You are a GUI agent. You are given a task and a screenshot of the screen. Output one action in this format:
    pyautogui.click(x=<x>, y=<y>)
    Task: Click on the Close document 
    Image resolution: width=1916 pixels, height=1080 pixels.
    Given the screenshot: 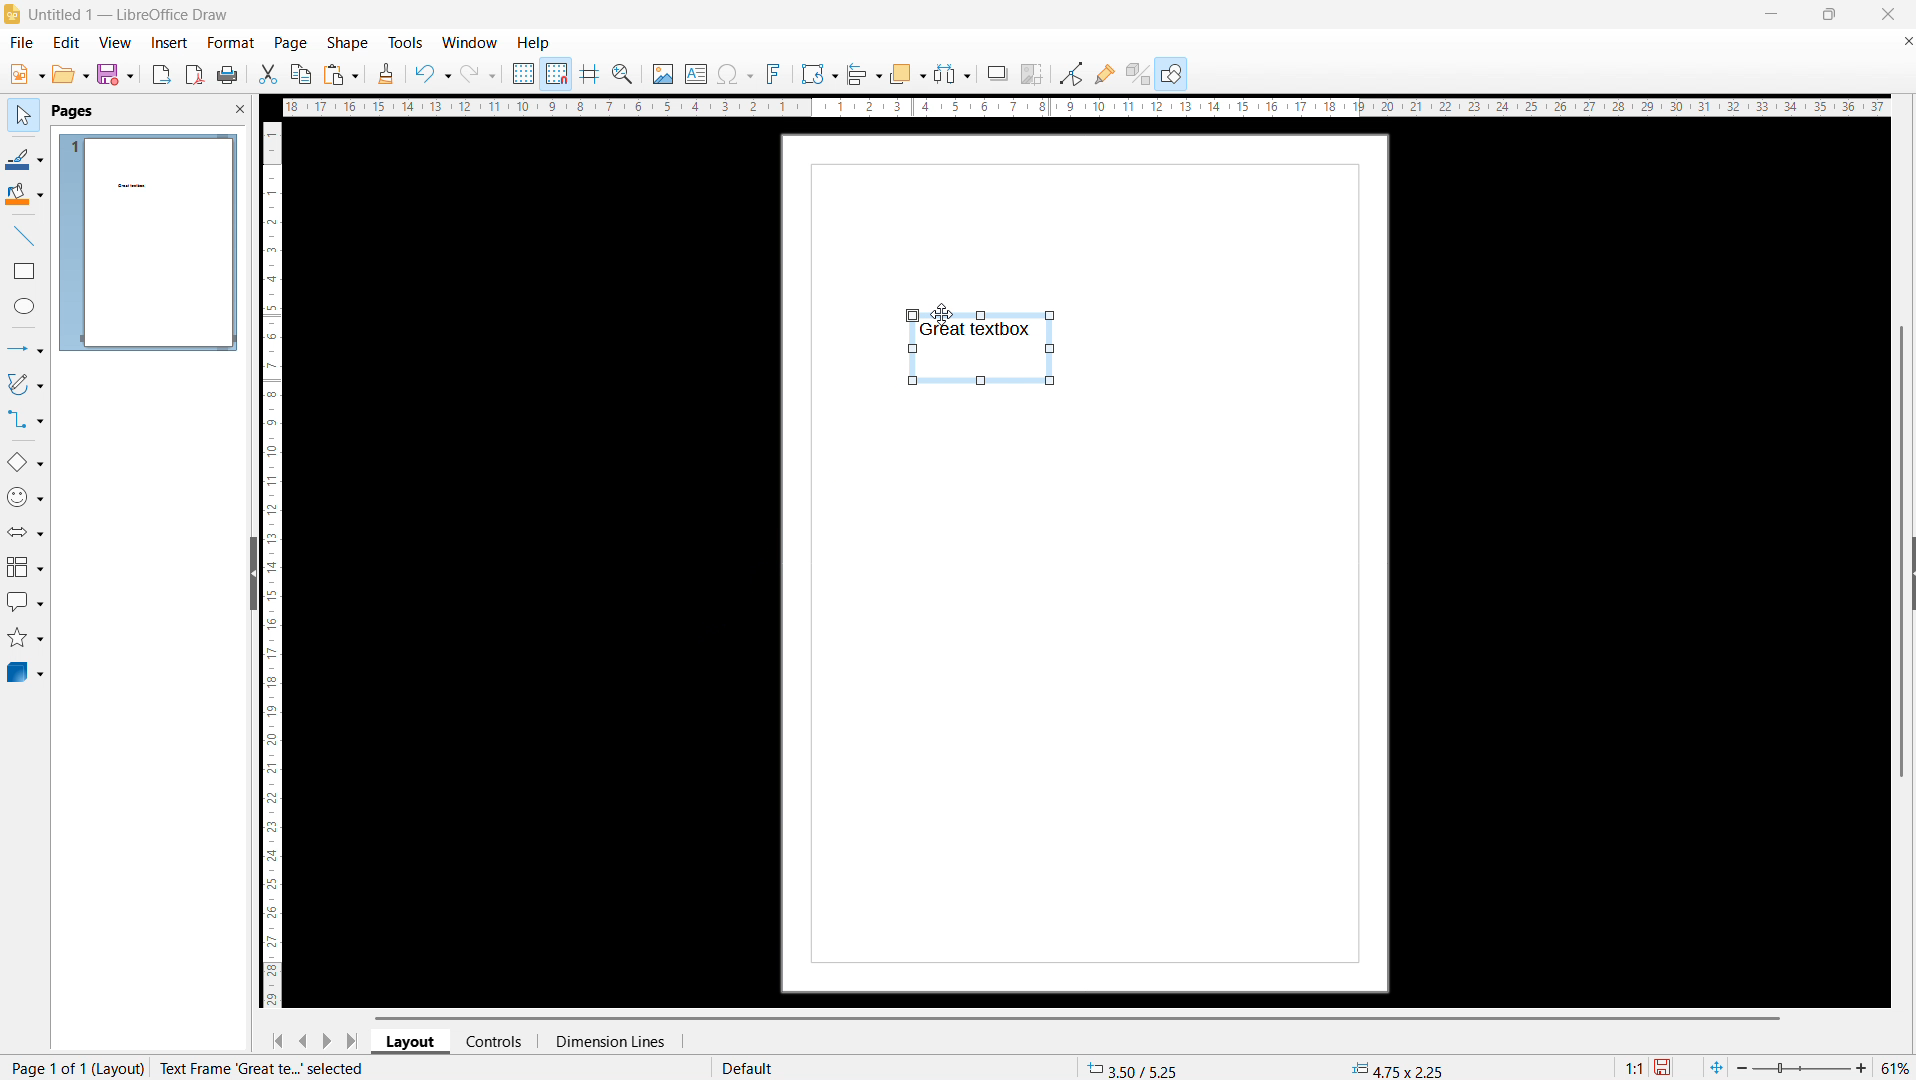 What is the action you would take?
    pyautogui.click(x=1904, y=40)
    